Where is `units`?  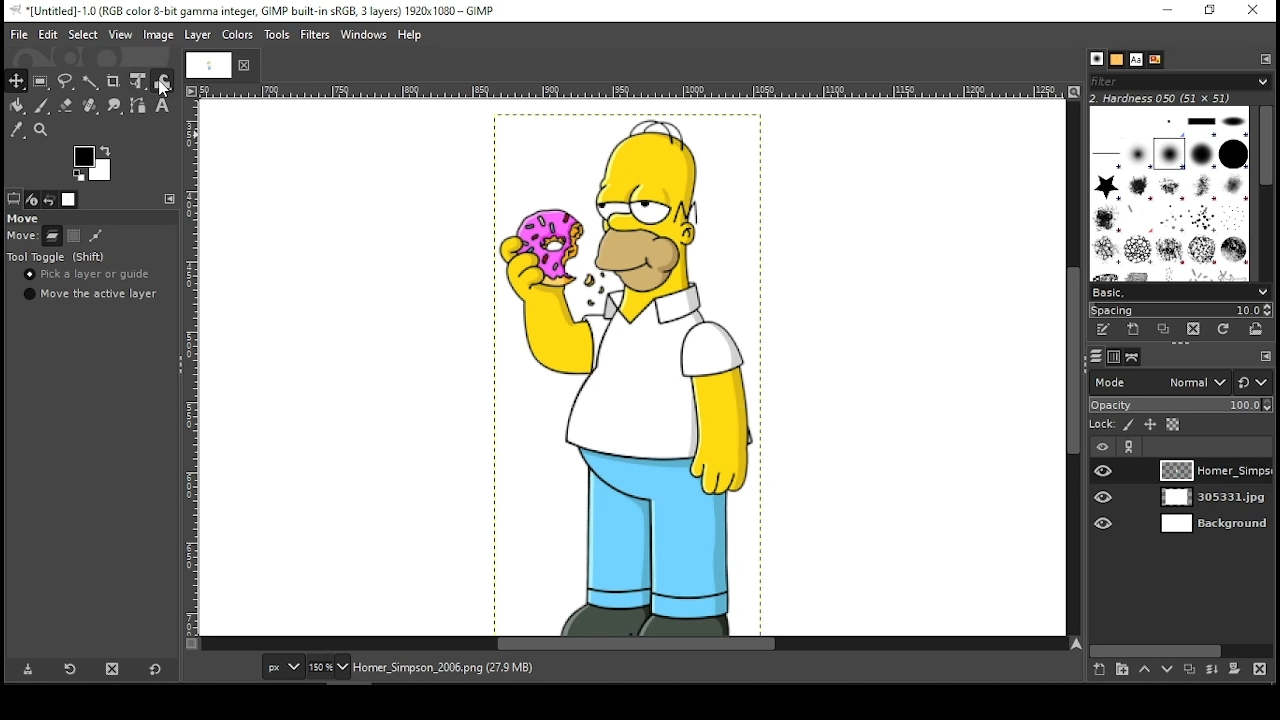
units is located at coordinates (284, 667).